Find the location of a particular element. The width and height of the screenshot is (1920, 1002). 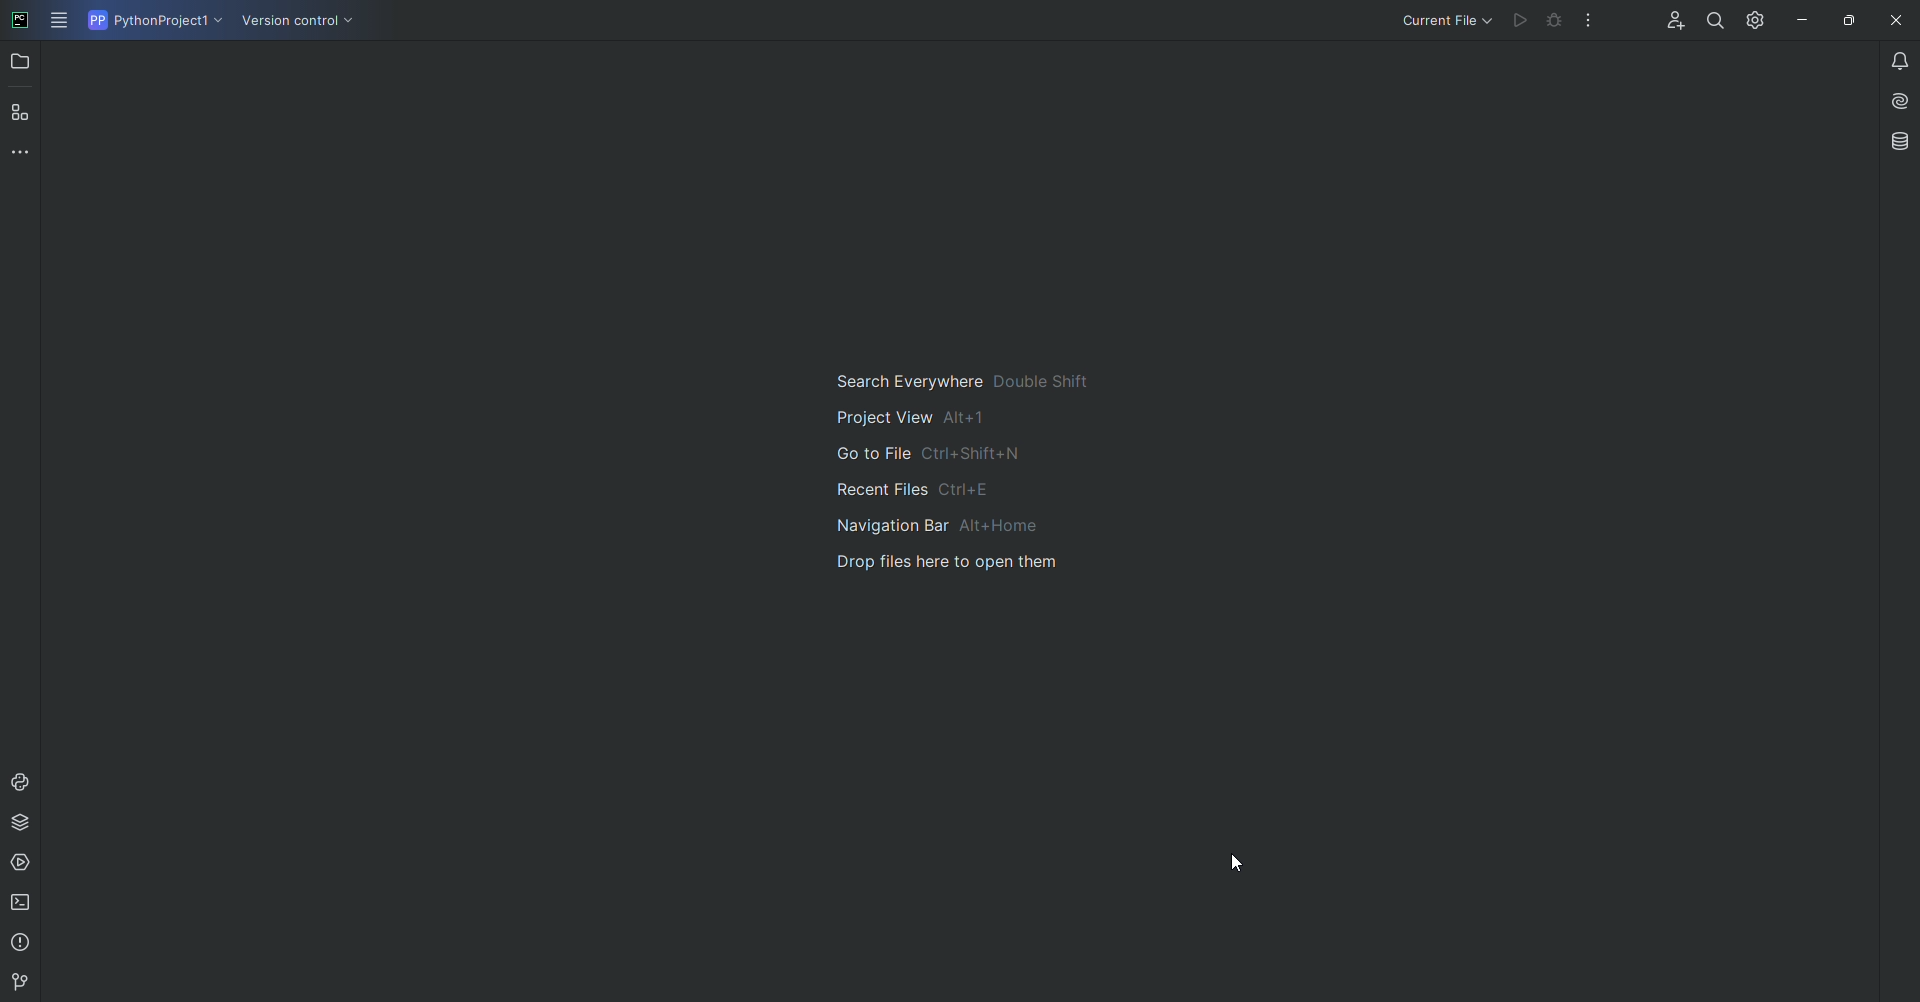

Version COntrol is located at coordinates (302, 24).